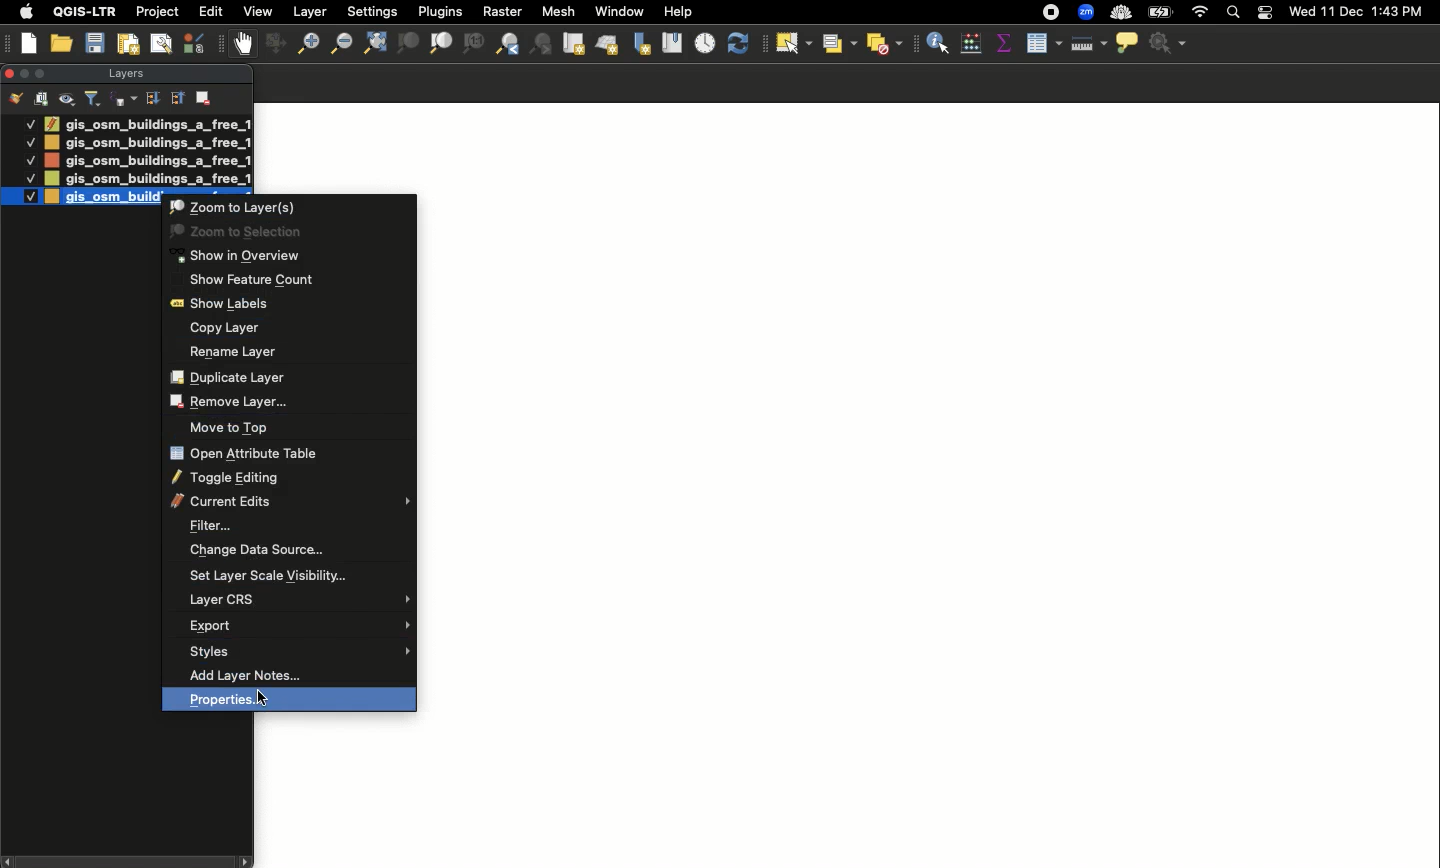 The image size is (1440, 868). I want to click on Zoom to selection, so click(408, 44).